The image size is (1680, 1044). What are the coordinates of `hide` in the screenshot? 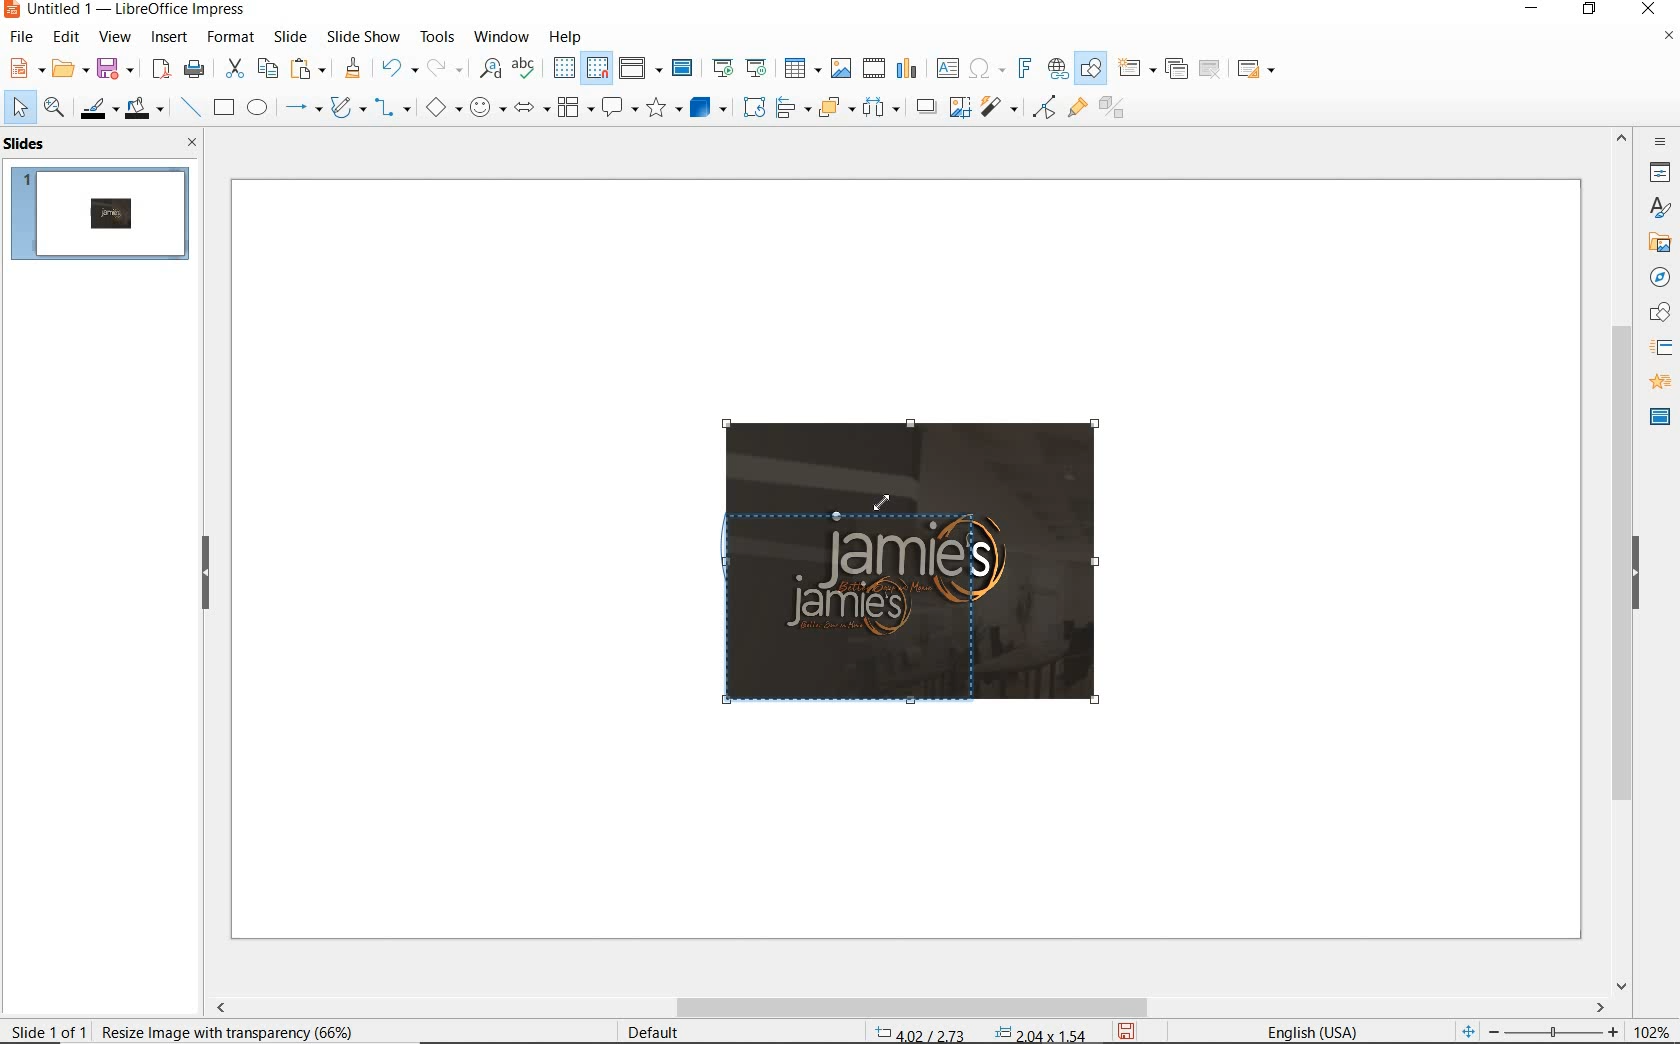 It's located at (206, 574).